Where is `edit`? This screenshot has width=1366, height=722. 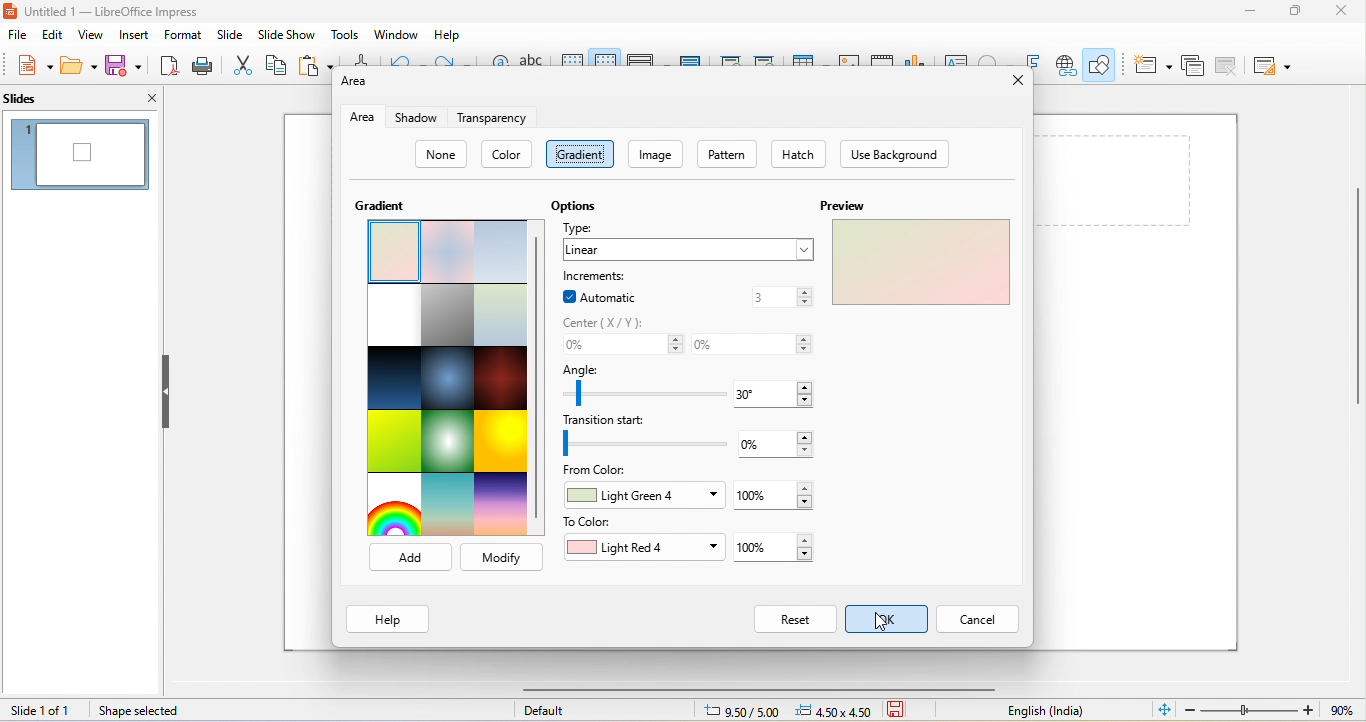 edit is located at coordinates (51, 34).